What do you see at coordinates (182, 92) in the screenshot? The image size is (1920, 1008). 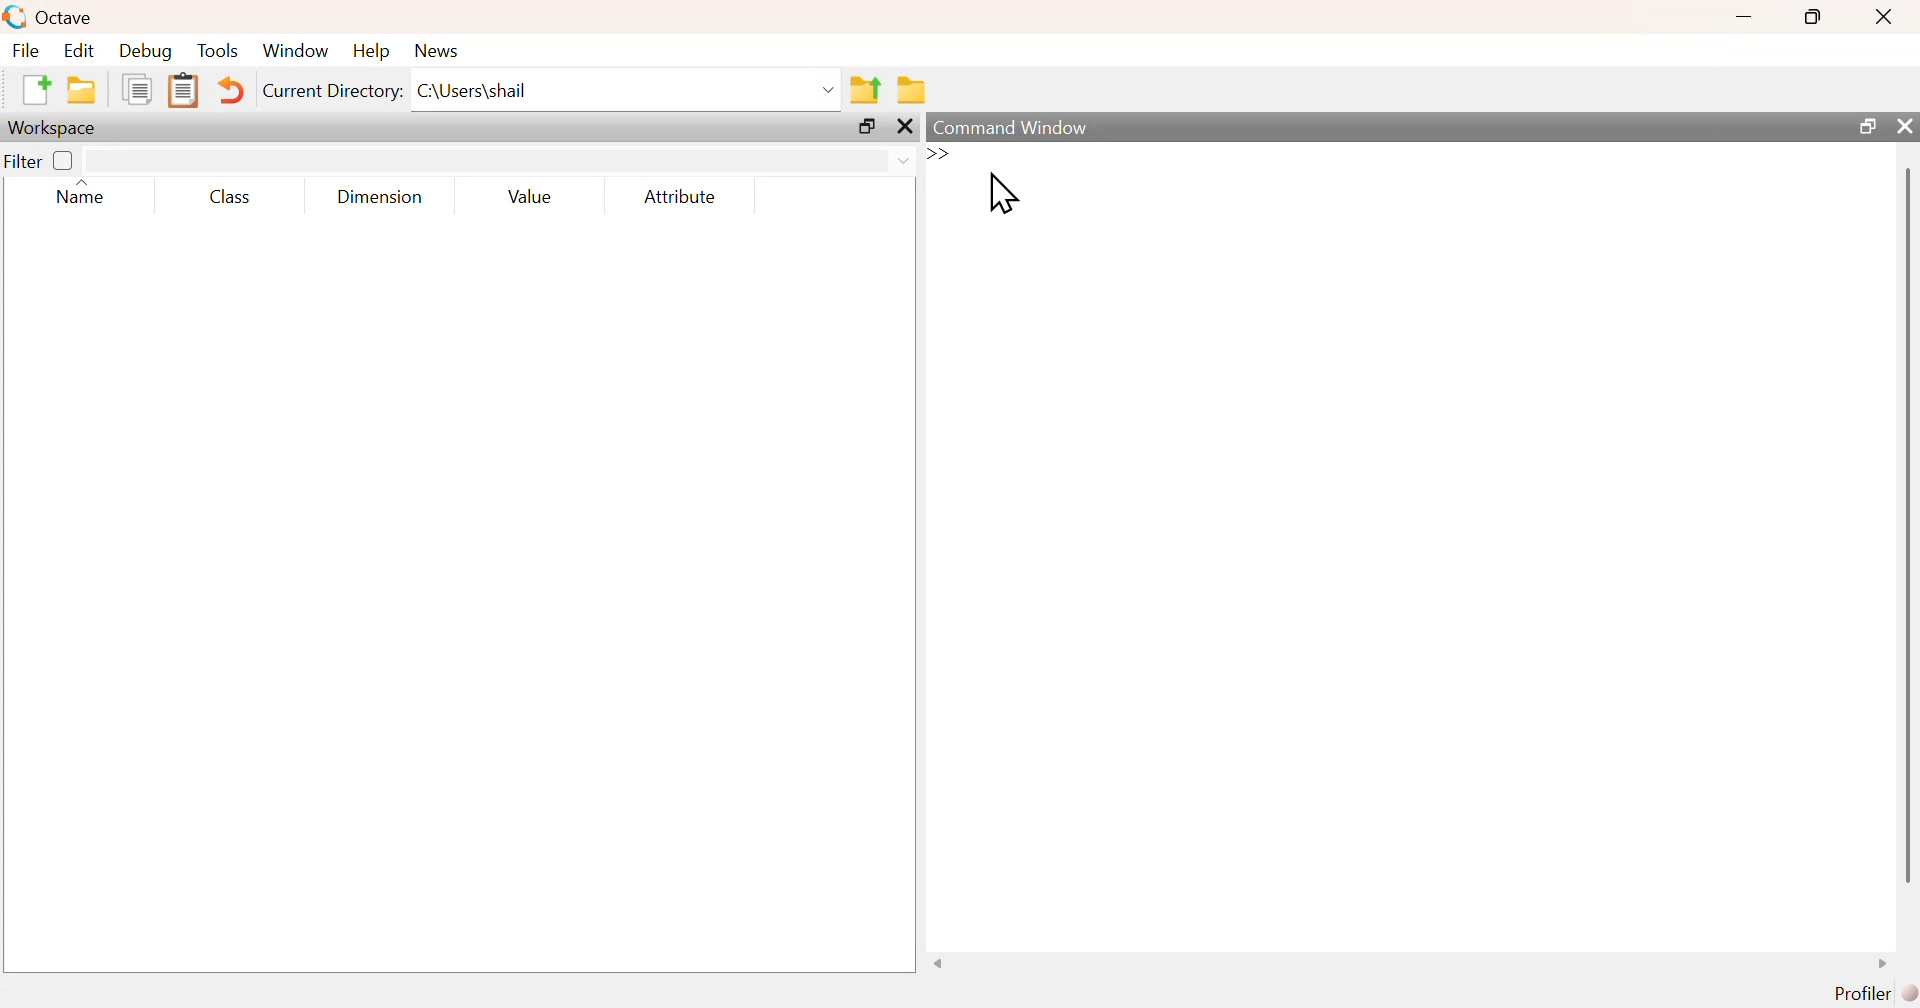 I see `Clipboard` at bounding box center [182, 92].